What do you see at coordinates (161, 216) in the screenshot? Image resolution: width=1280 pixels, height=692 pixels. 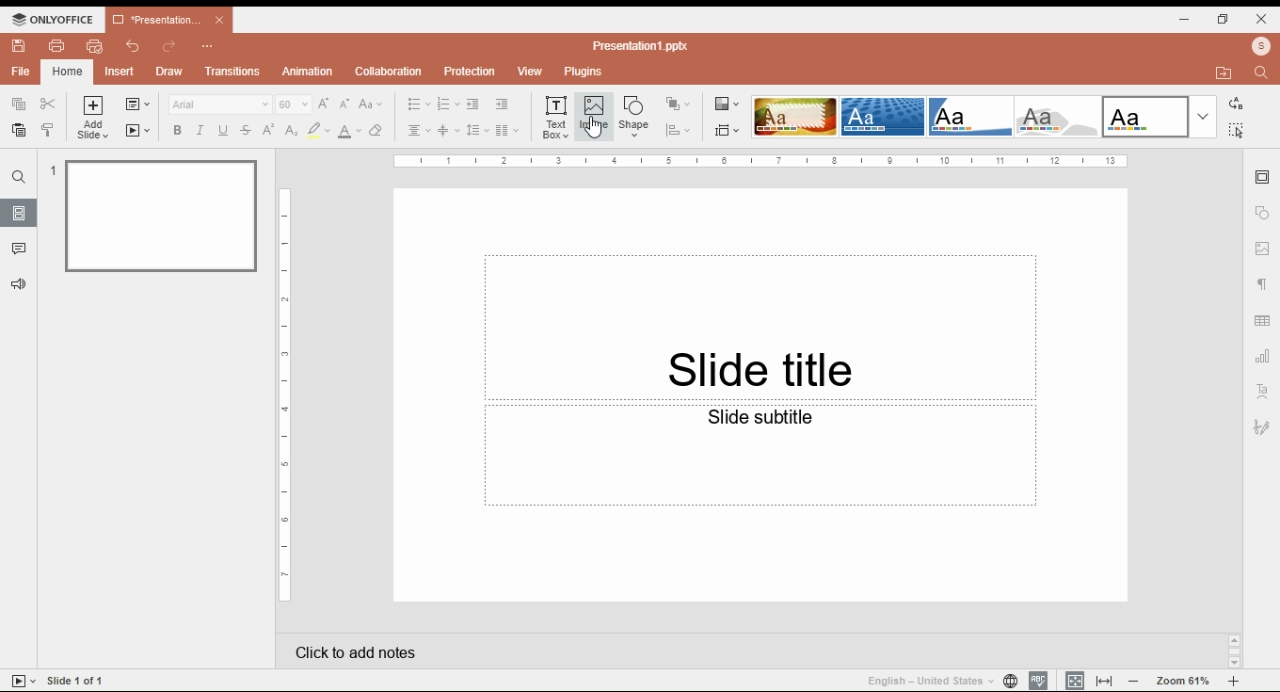 I see `slide 1` at bounding box center [161, 216].